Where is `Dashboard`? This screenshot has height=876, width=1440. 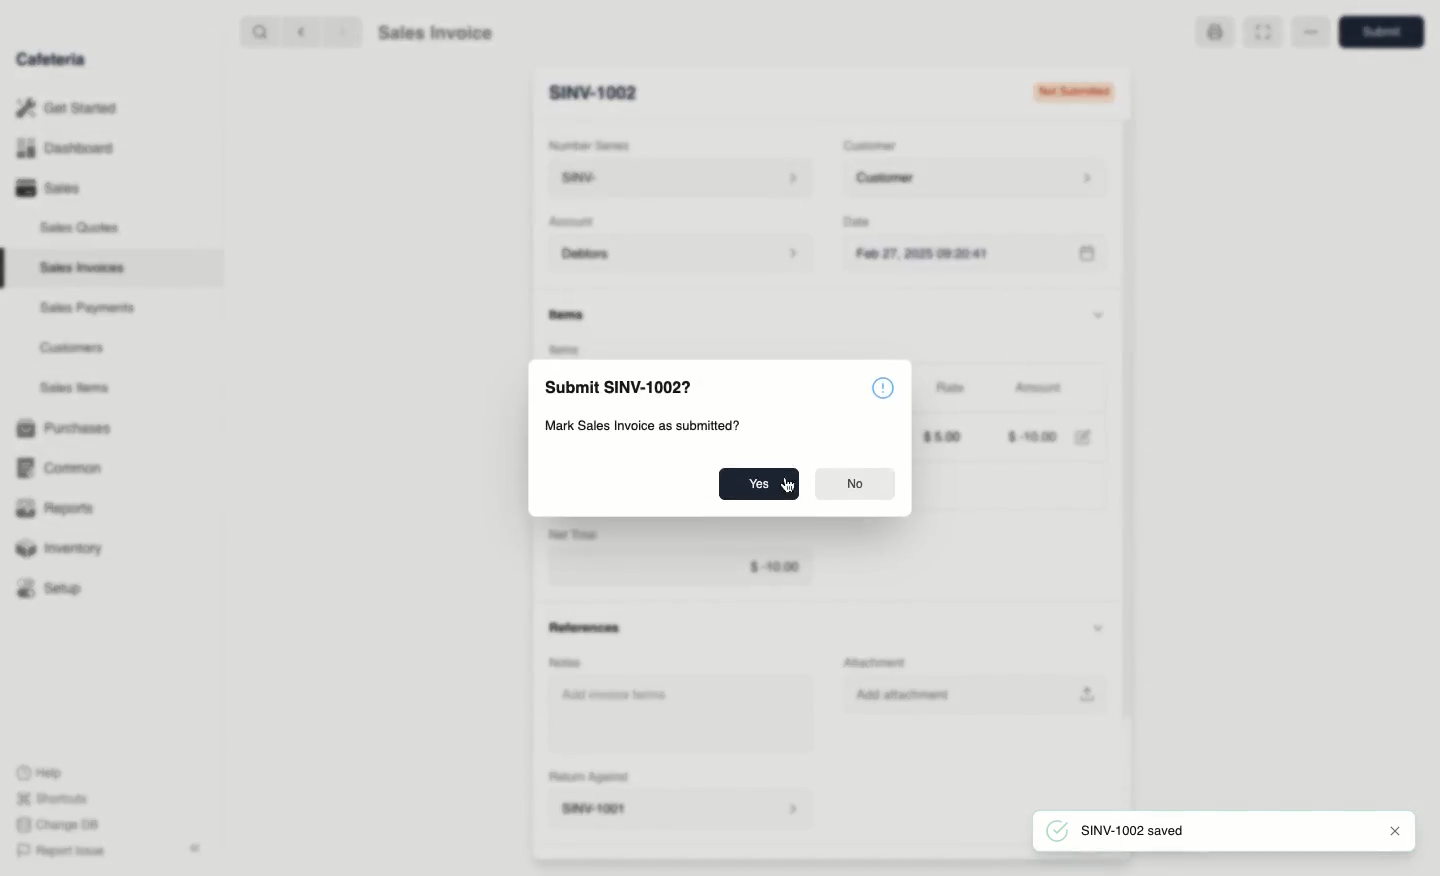
Dashboard is located at coordinates (65, 148).